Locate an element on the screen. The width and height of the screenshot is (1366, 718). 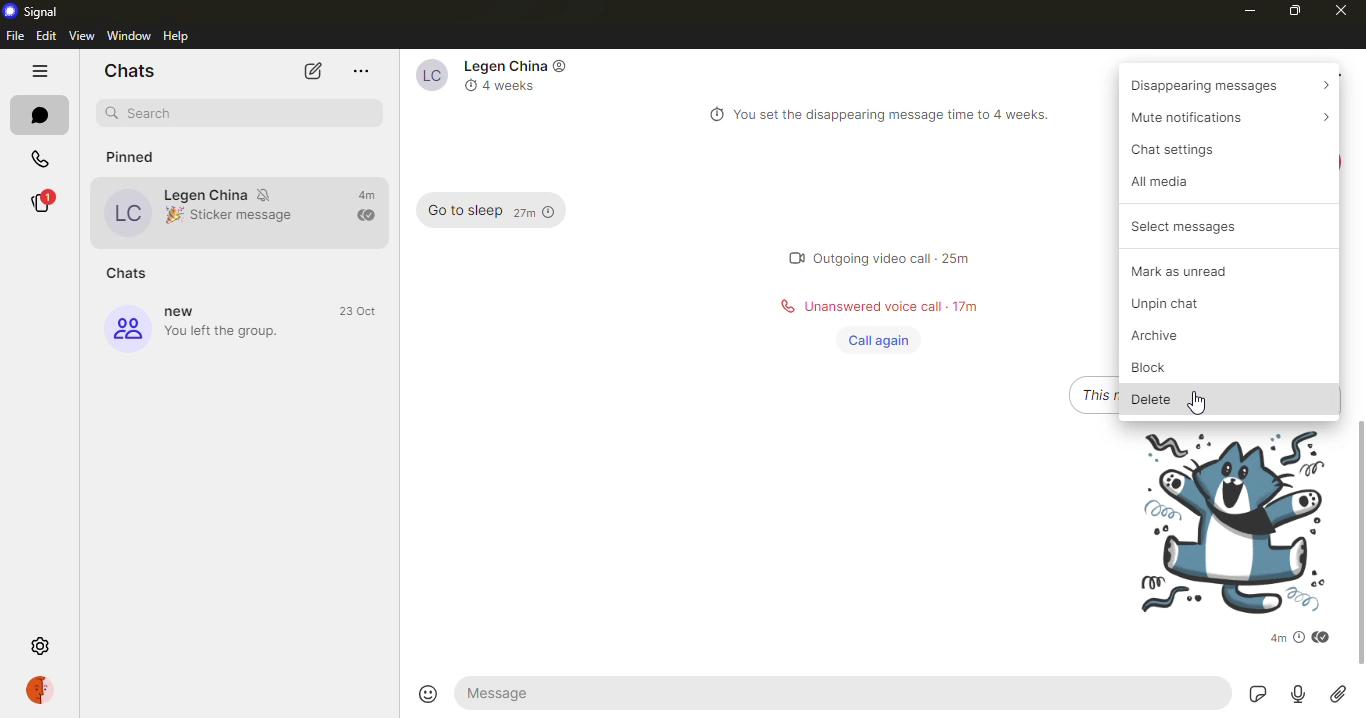
New is located at coordinates (186, 312).